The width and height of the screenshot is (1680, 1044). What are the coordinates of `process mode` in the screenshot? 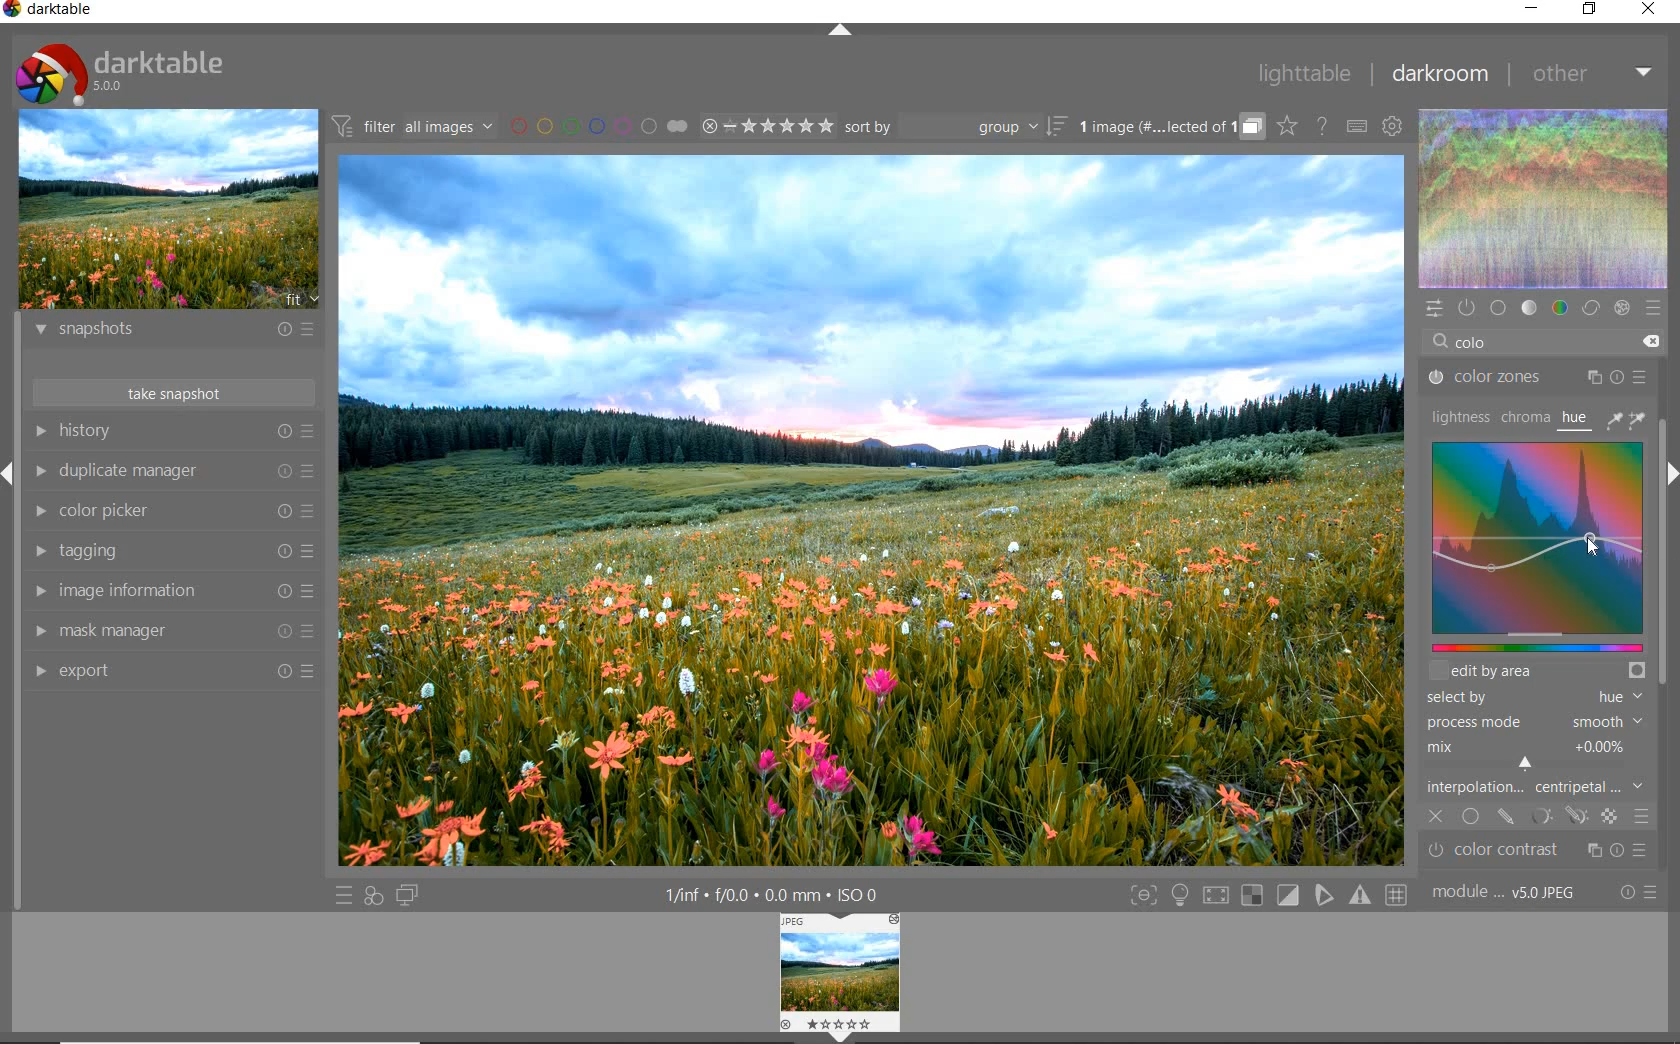 It's located at (1533, 724).